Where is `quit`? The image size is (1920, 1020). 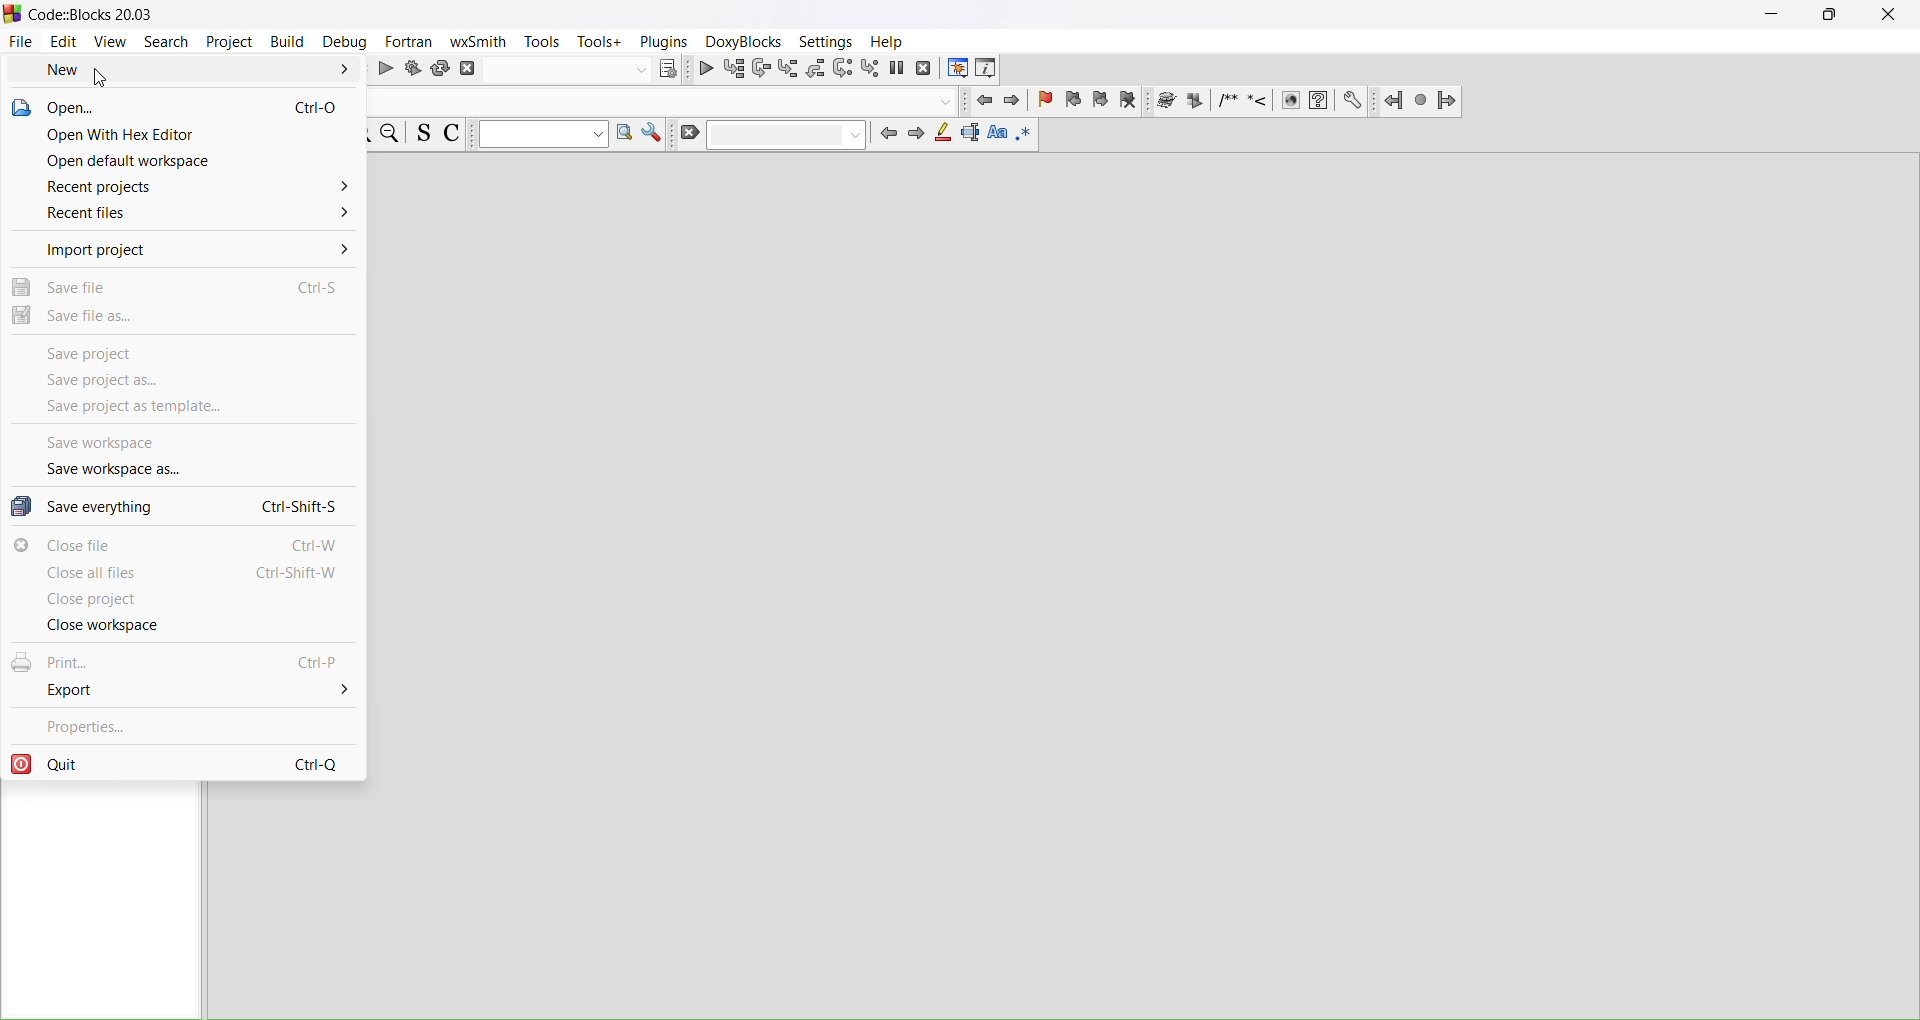 quit is located at coordinates (184, 763).